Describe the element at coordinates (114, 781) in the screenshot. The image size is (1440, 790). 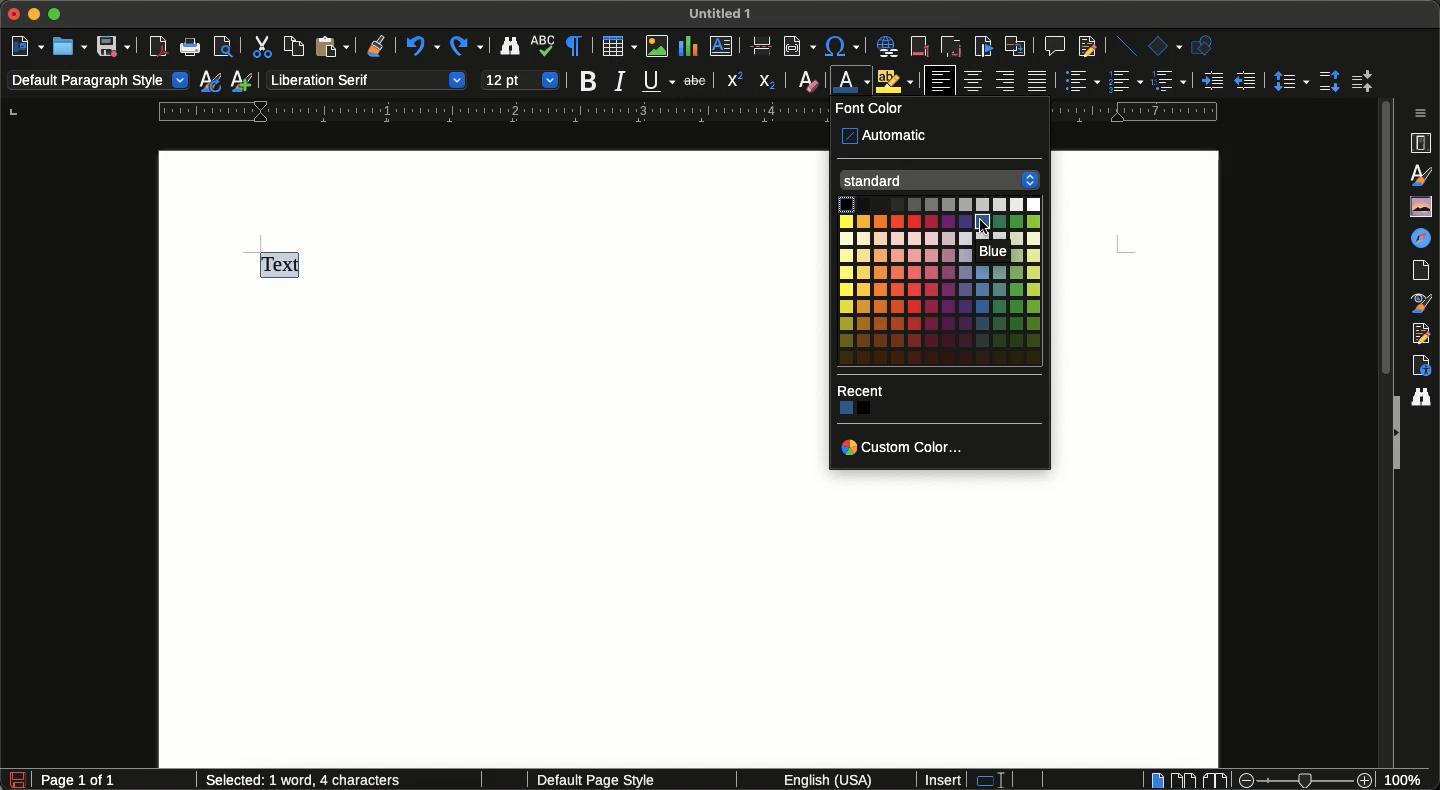
I see `Page count` at that location.